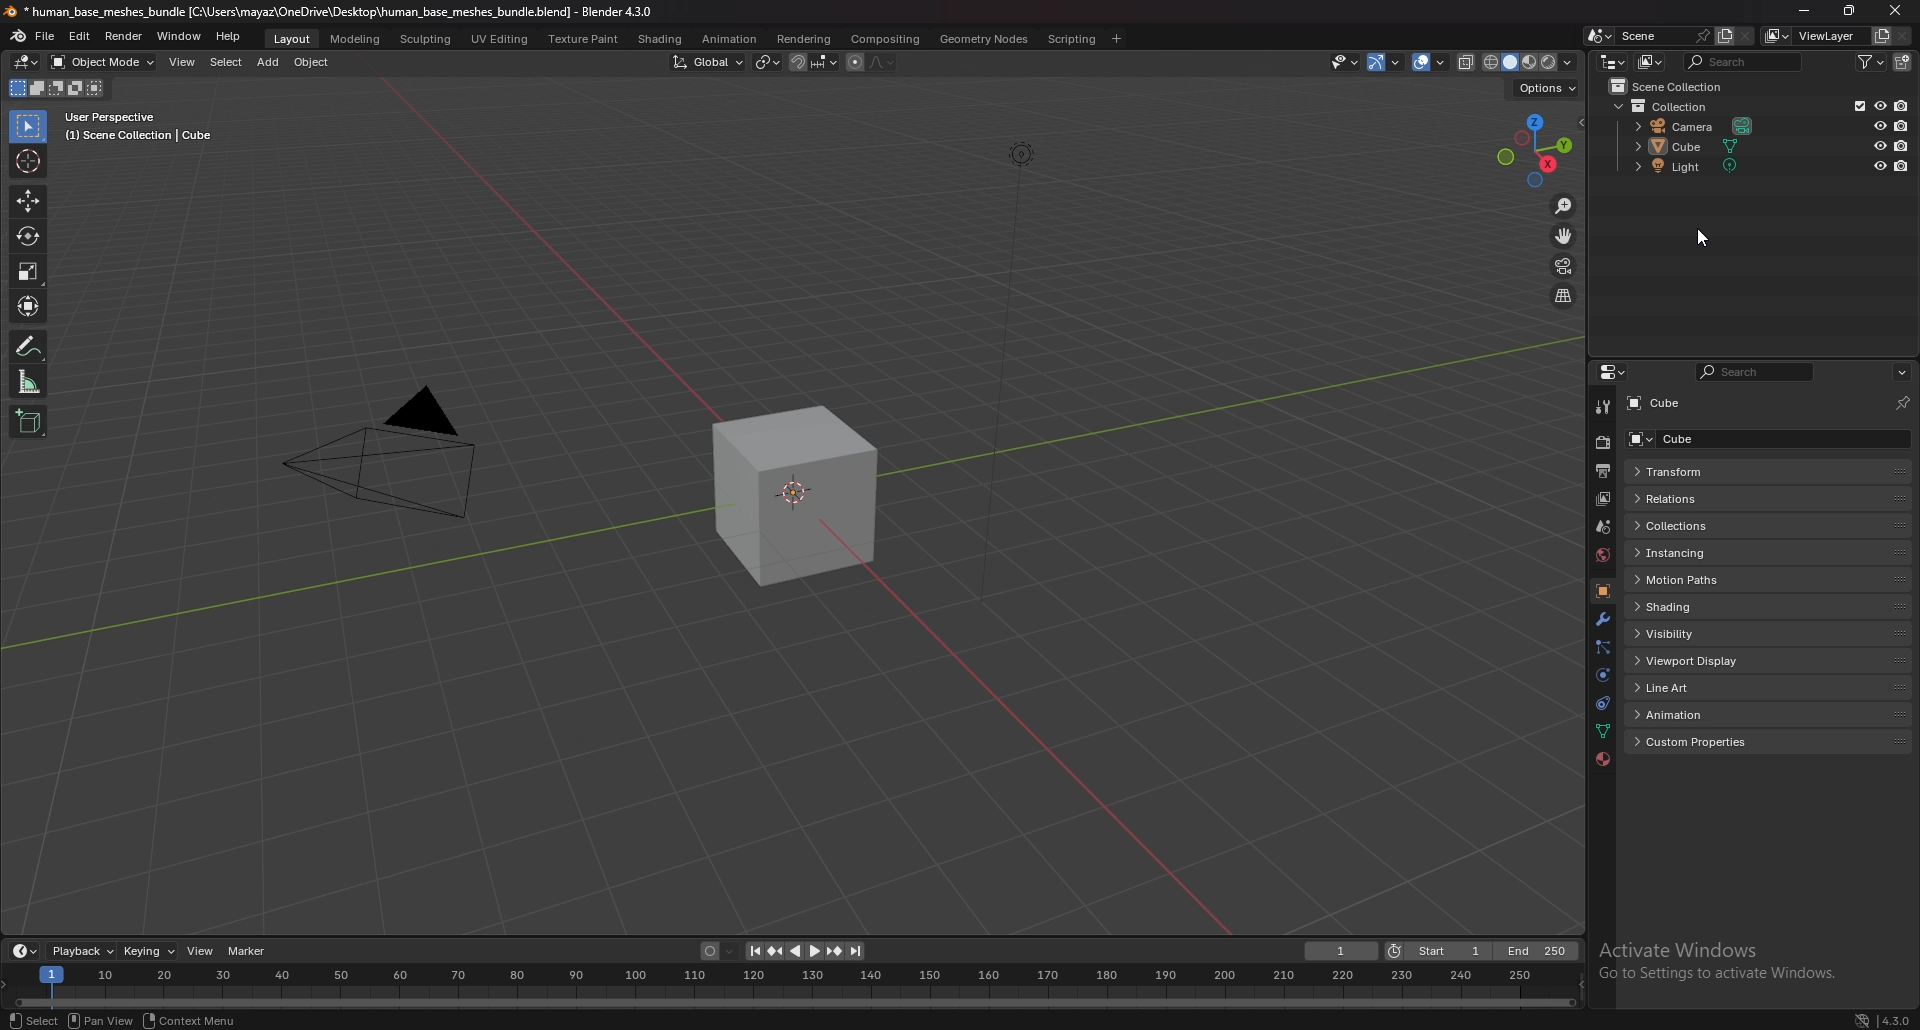  What do you see at coordinates (1849, 10) in the screenshot?
I see `resize` at bounding box center [1849, 10].